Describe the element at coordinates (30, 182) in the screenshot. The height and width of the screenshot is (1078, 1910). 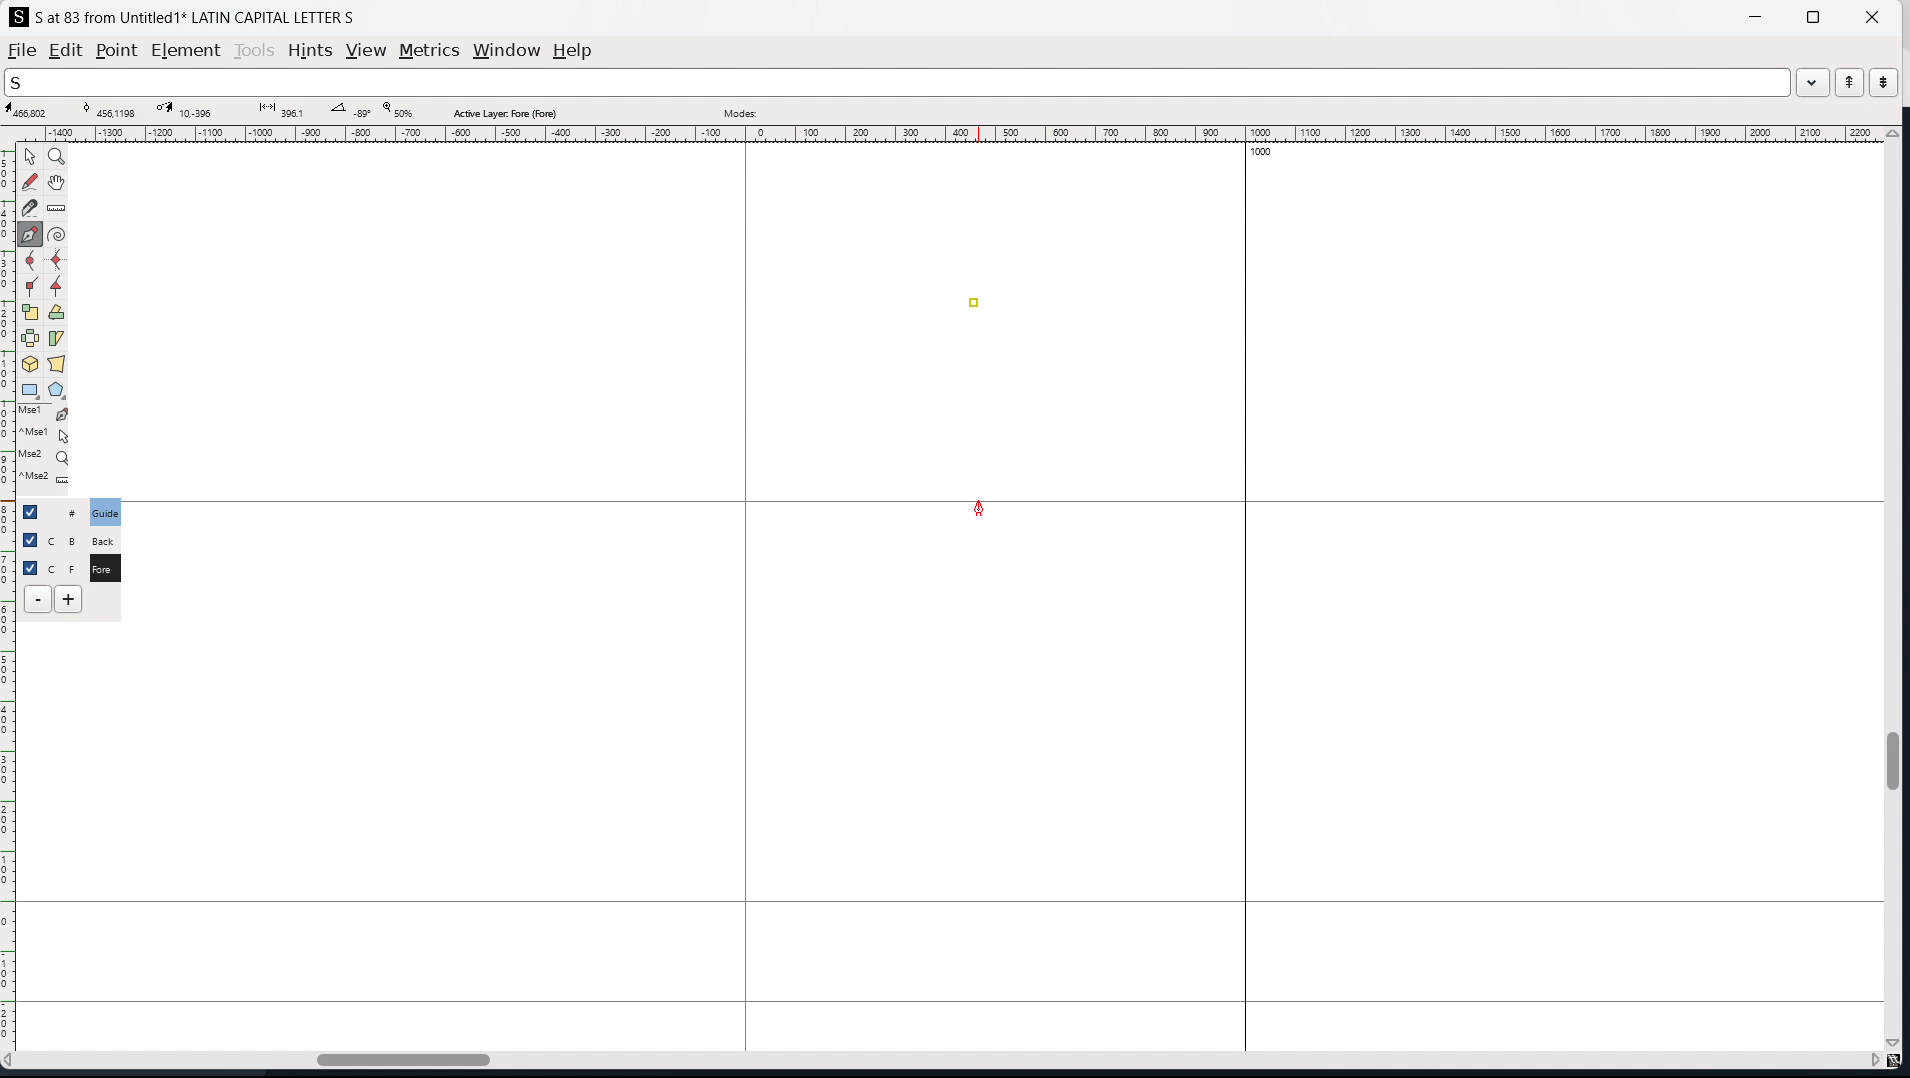
I see `draw a freehand curve` at that location.